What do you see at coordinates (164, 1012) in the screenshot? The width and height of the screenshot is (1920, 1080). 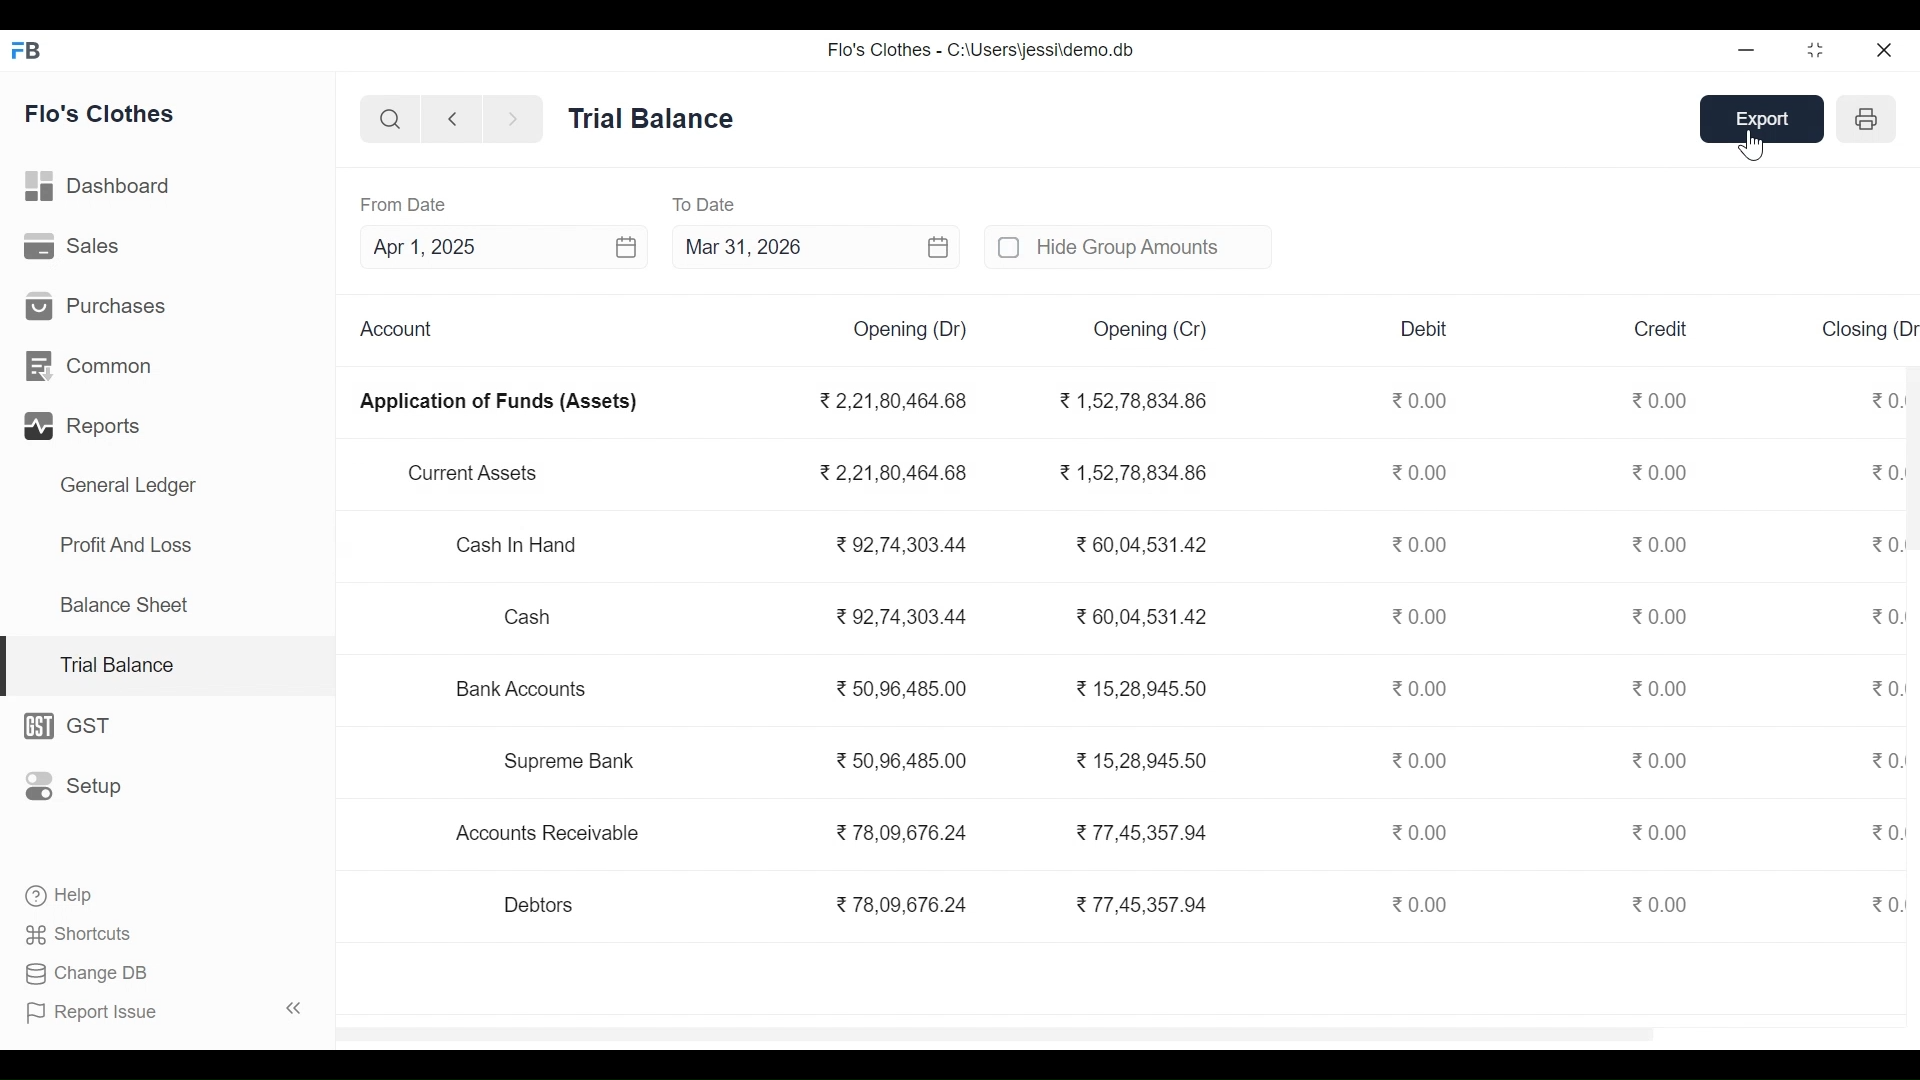 I see `Report Issue` at bounding box center [164, 1012].